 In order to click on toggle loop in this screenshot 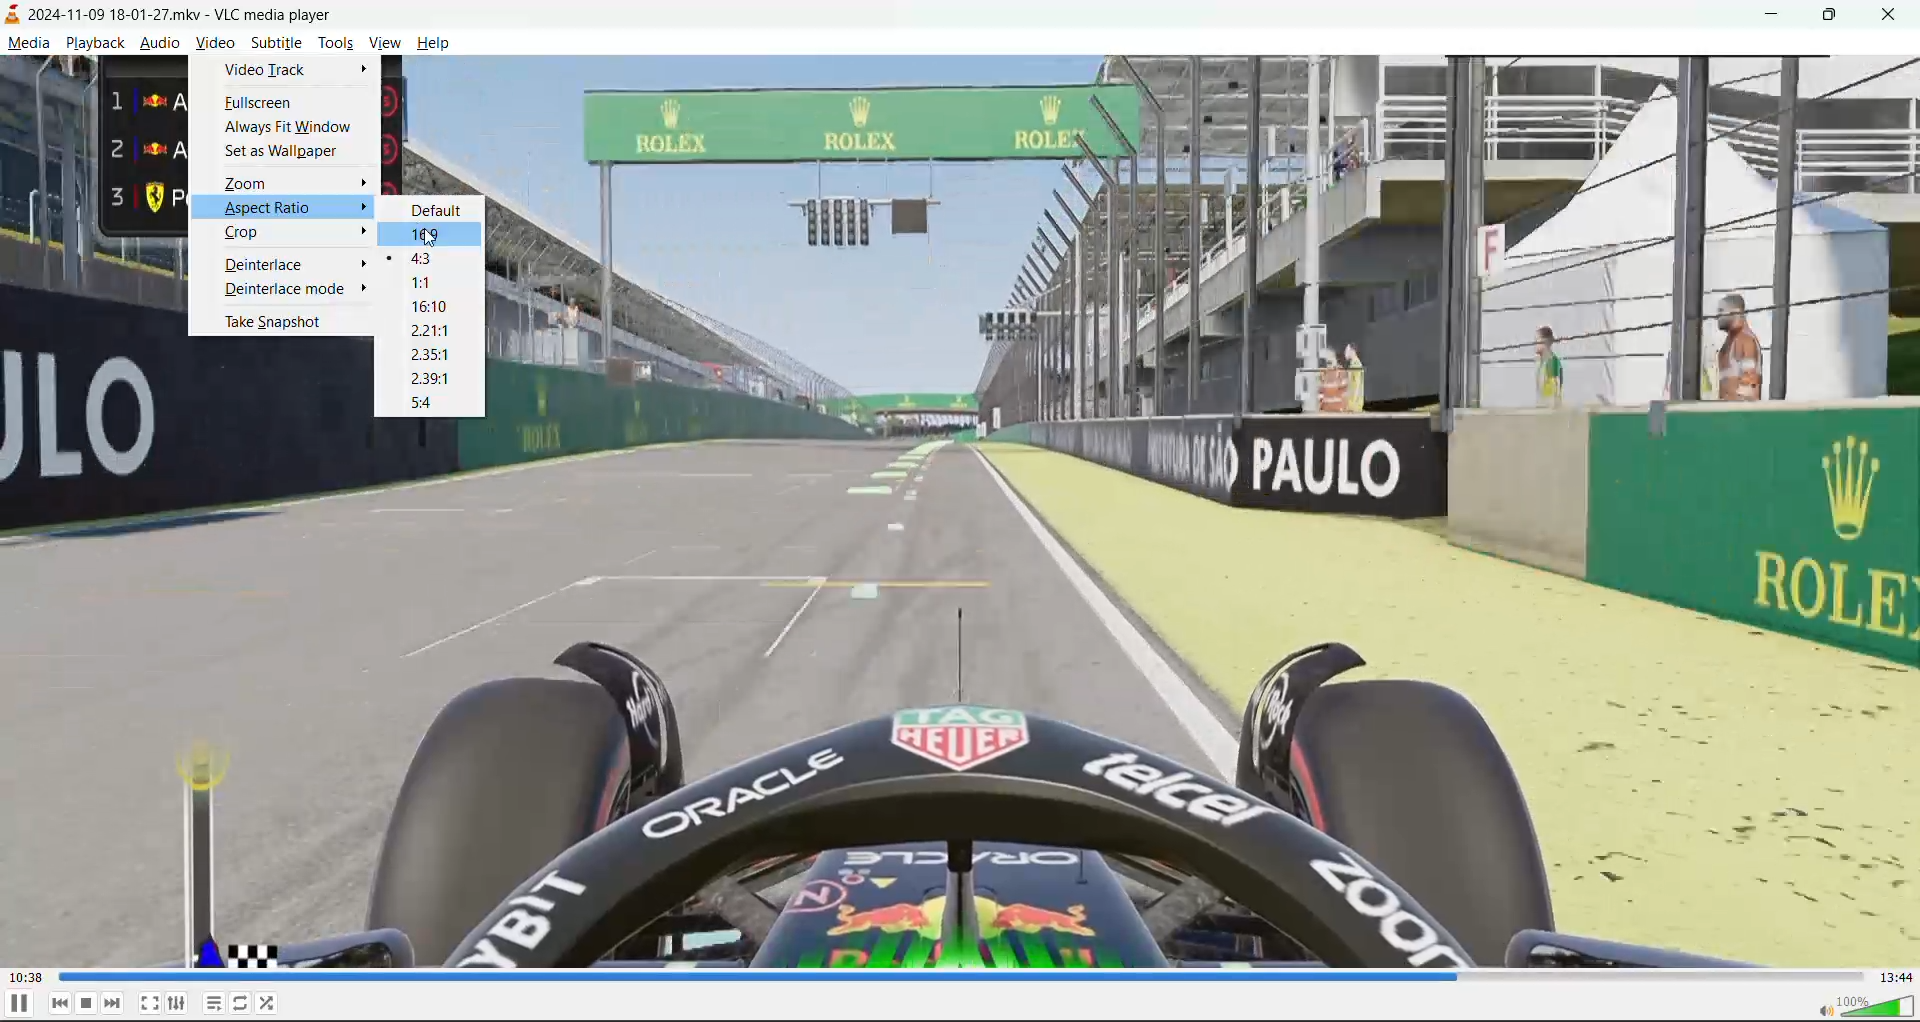, I will do `click(243, 1004)`.